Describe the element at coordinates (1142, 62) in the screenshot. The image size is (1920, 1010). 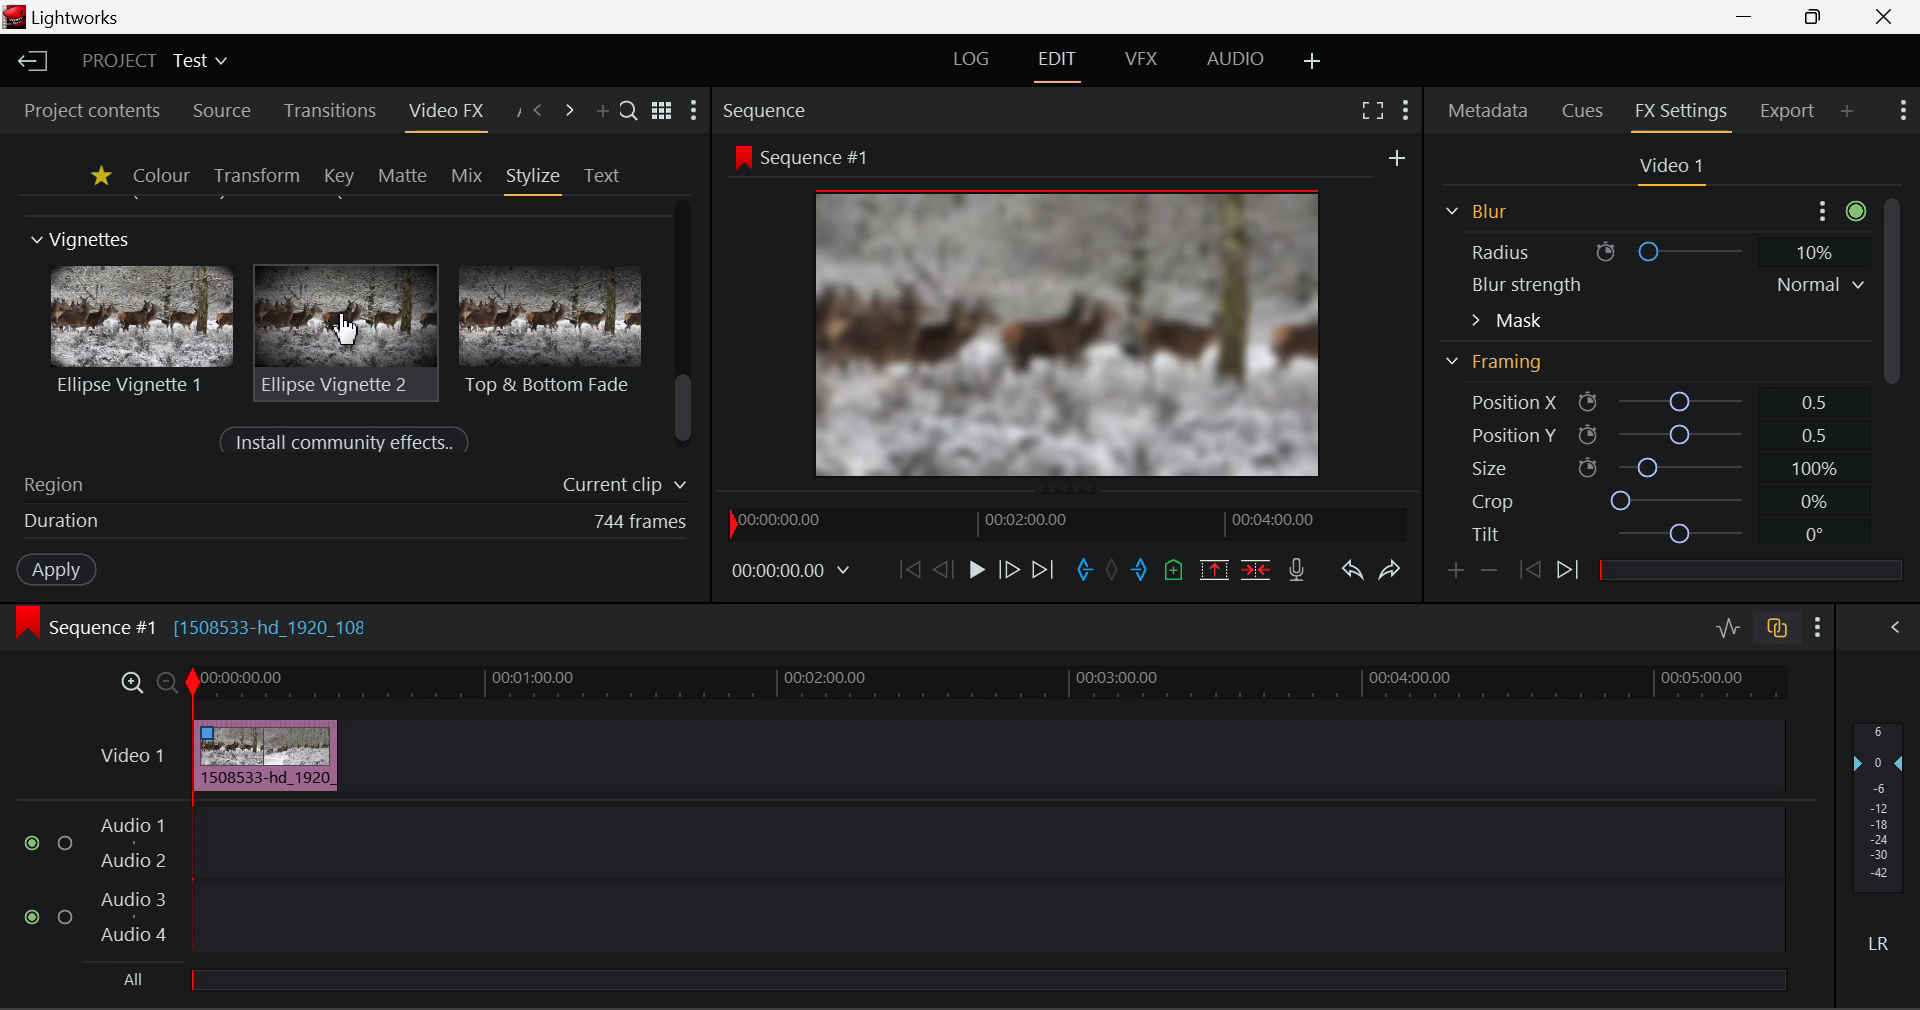
I see `VFX Layout` at that location.